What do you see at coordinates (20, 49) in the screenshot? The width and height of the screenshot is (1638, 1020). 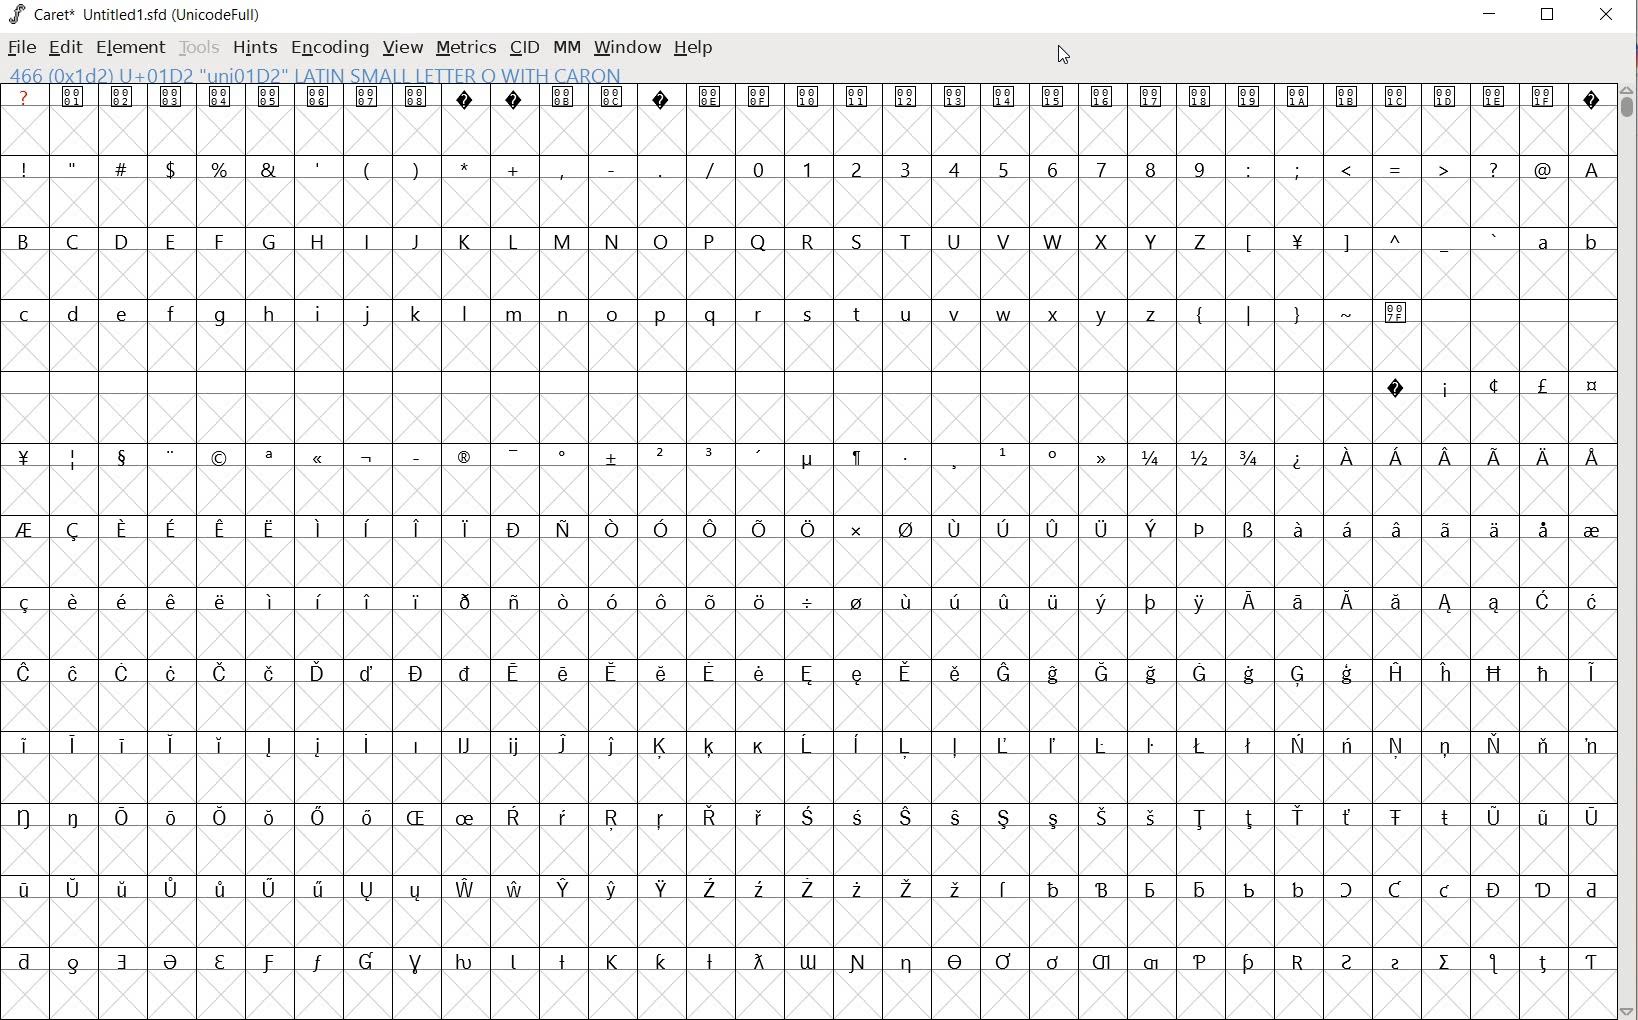 I see `FILE` at bounding box center [20, 49].